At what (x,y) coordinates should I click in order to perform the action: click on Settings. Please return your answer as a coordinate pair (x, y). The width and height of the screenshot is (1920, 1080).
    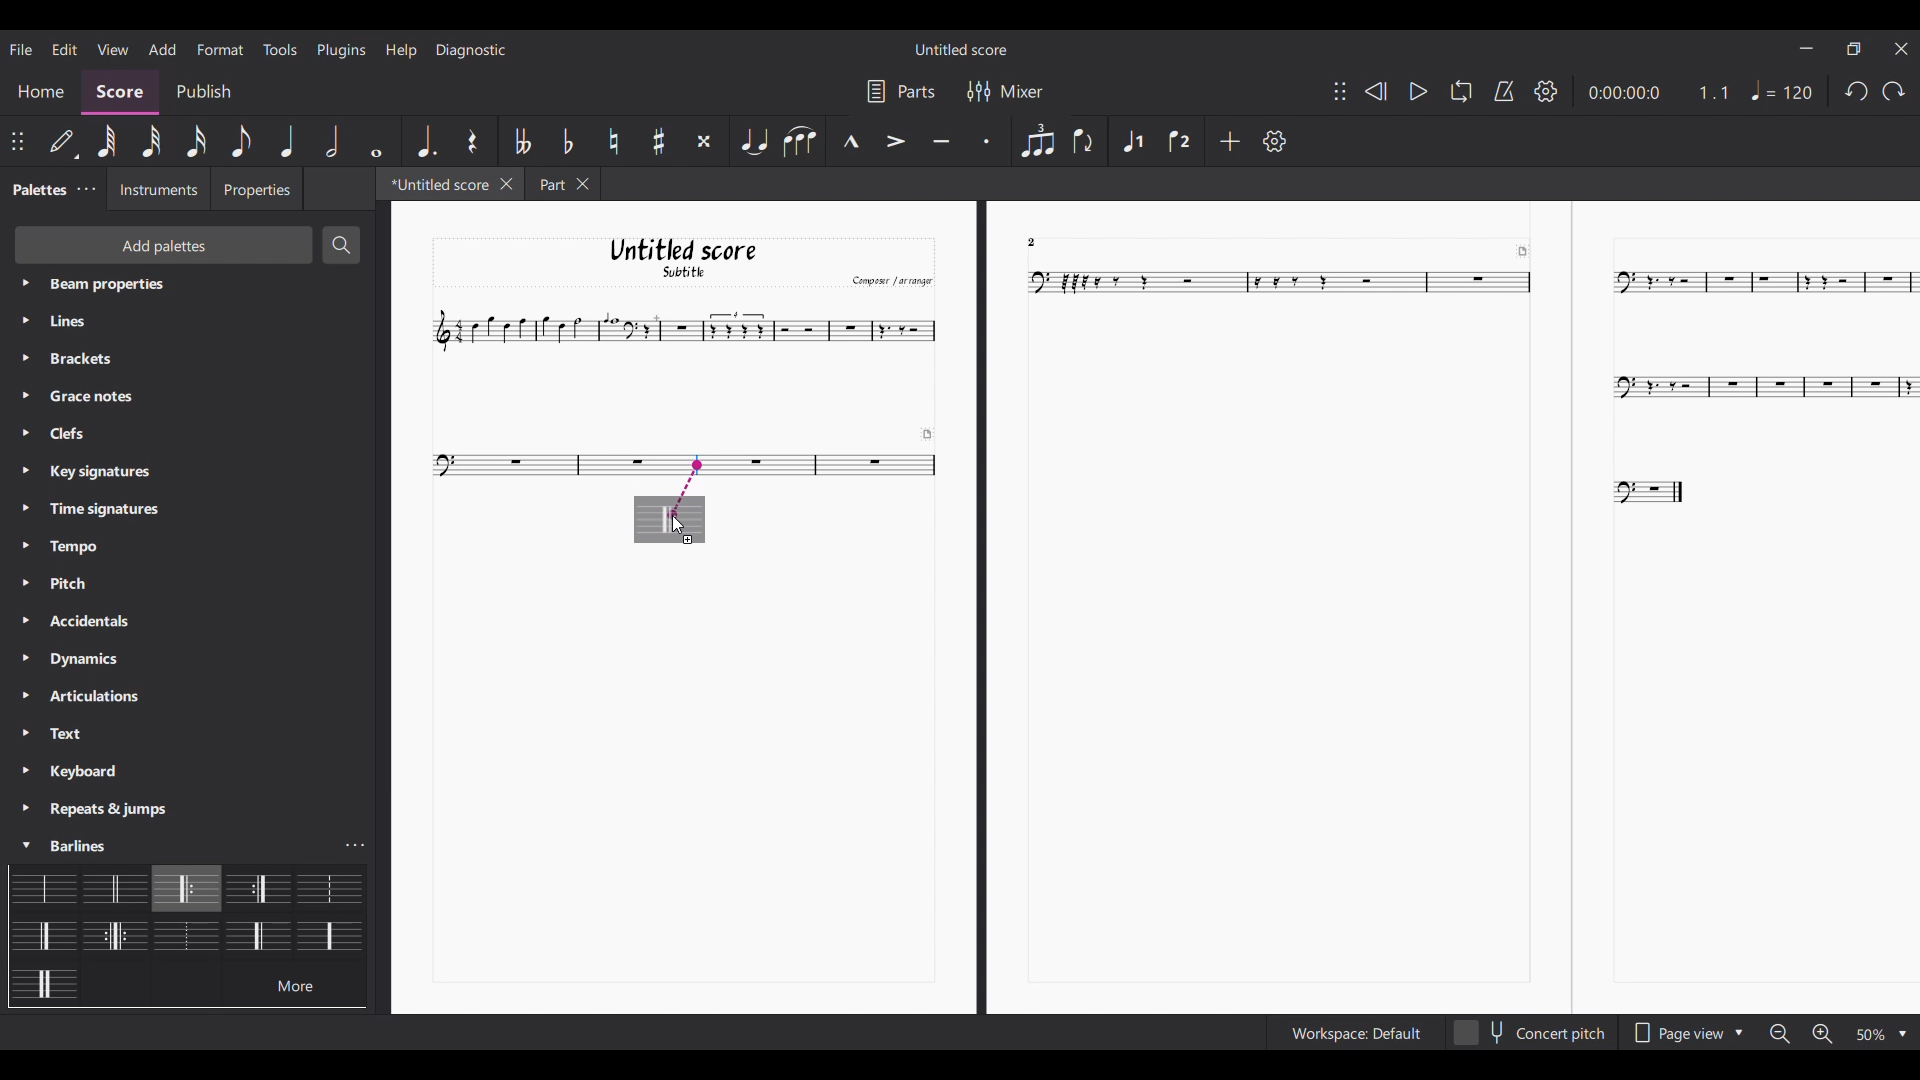
    Looking at the image, I should click on (1275, 141).